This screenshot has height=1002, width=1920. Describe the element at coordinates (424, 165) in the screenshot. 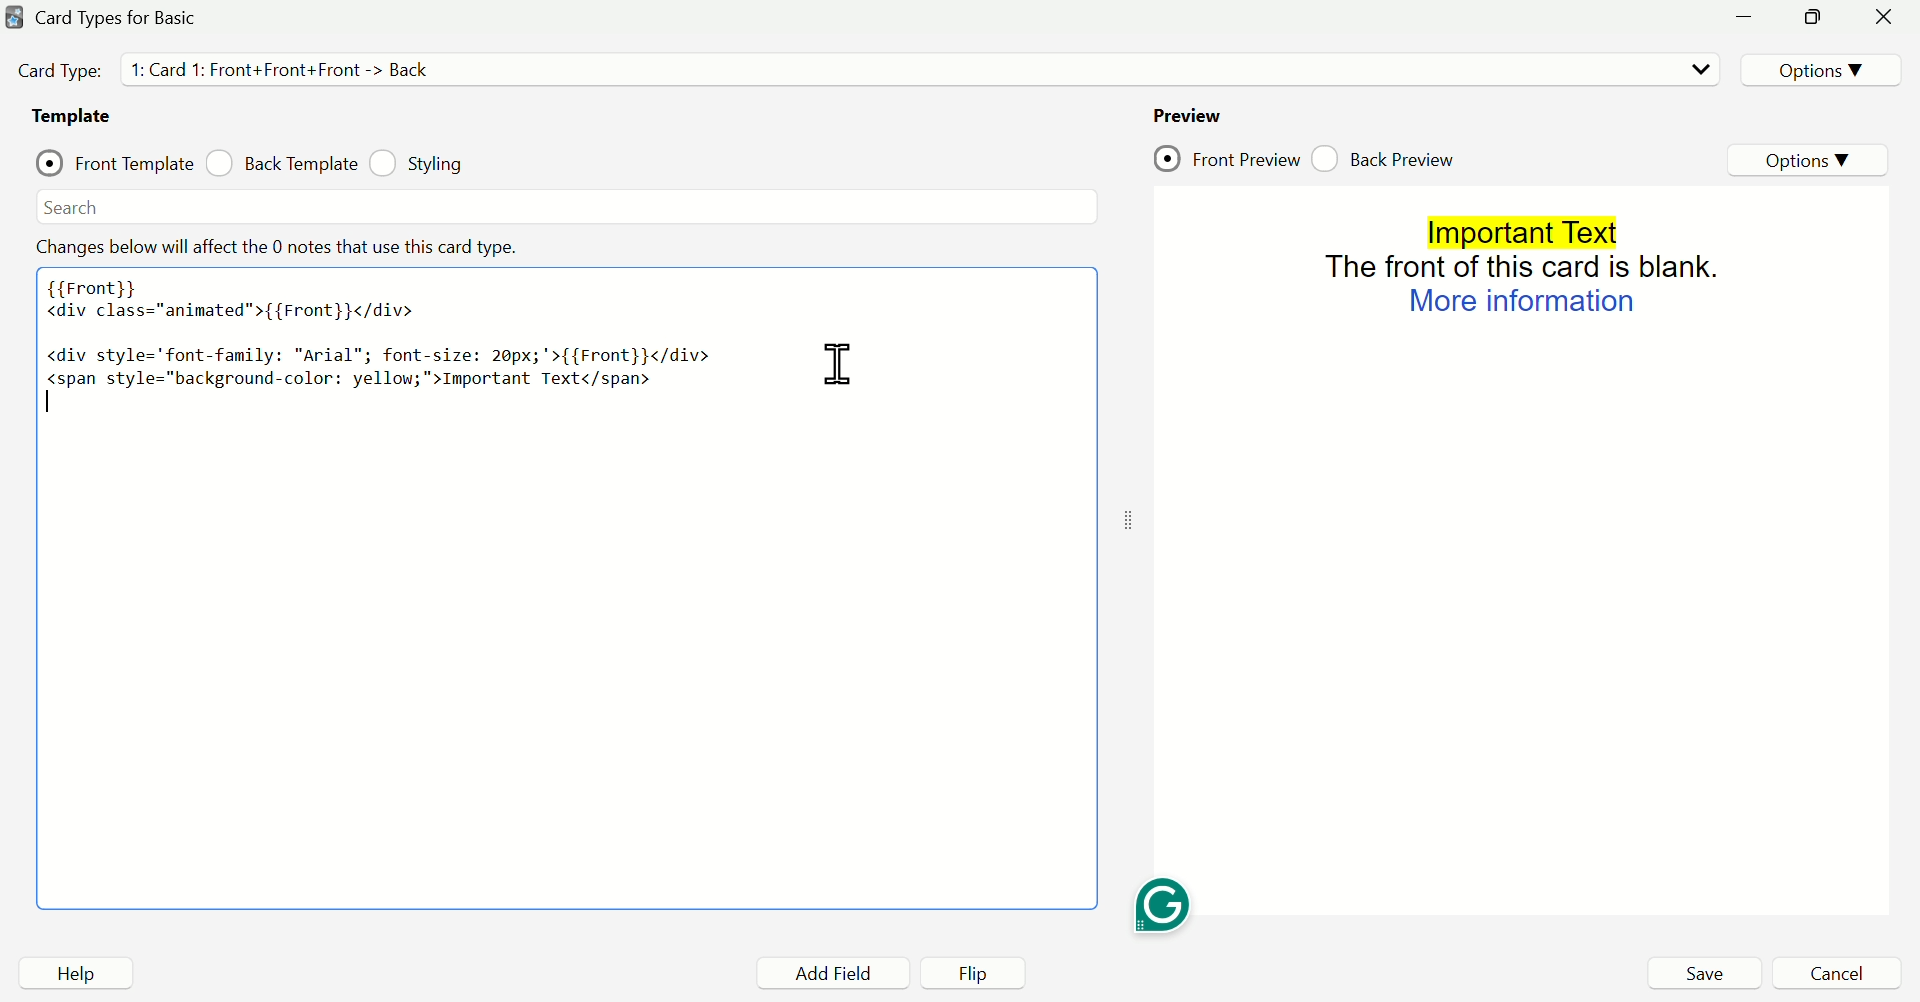

I see `check Styling` at that location.